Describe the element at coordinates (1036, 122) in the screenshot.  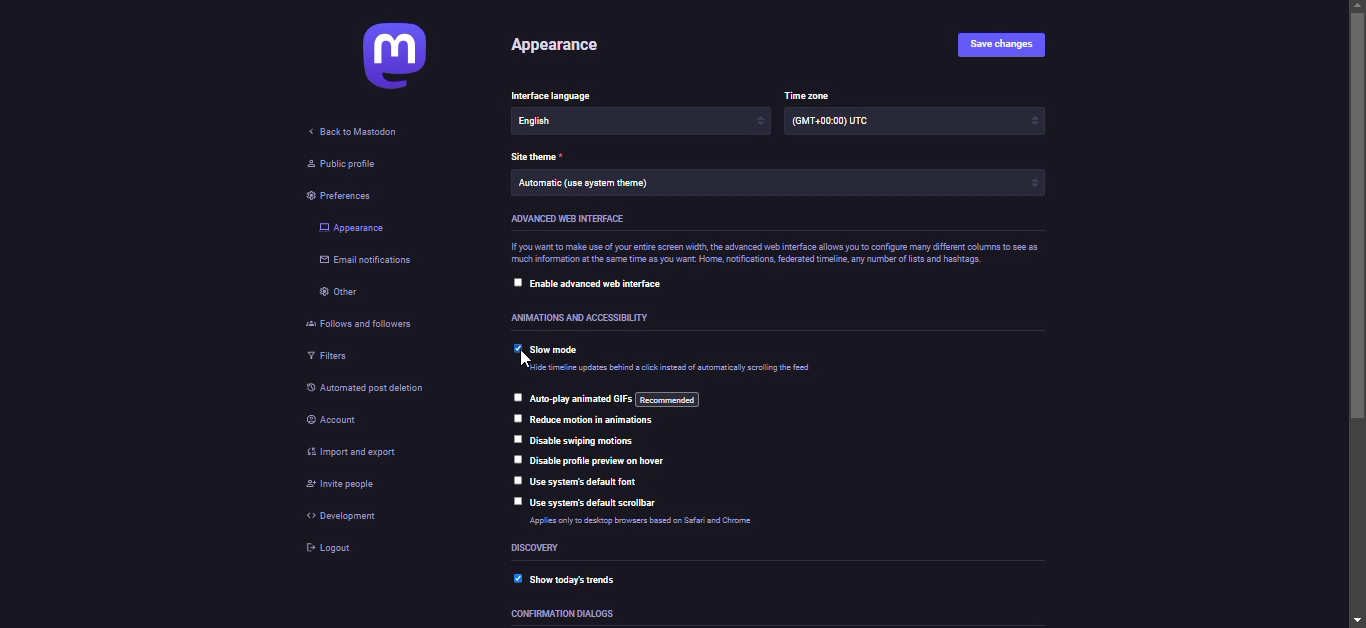
I see `increase/decrease arrows` at that location.